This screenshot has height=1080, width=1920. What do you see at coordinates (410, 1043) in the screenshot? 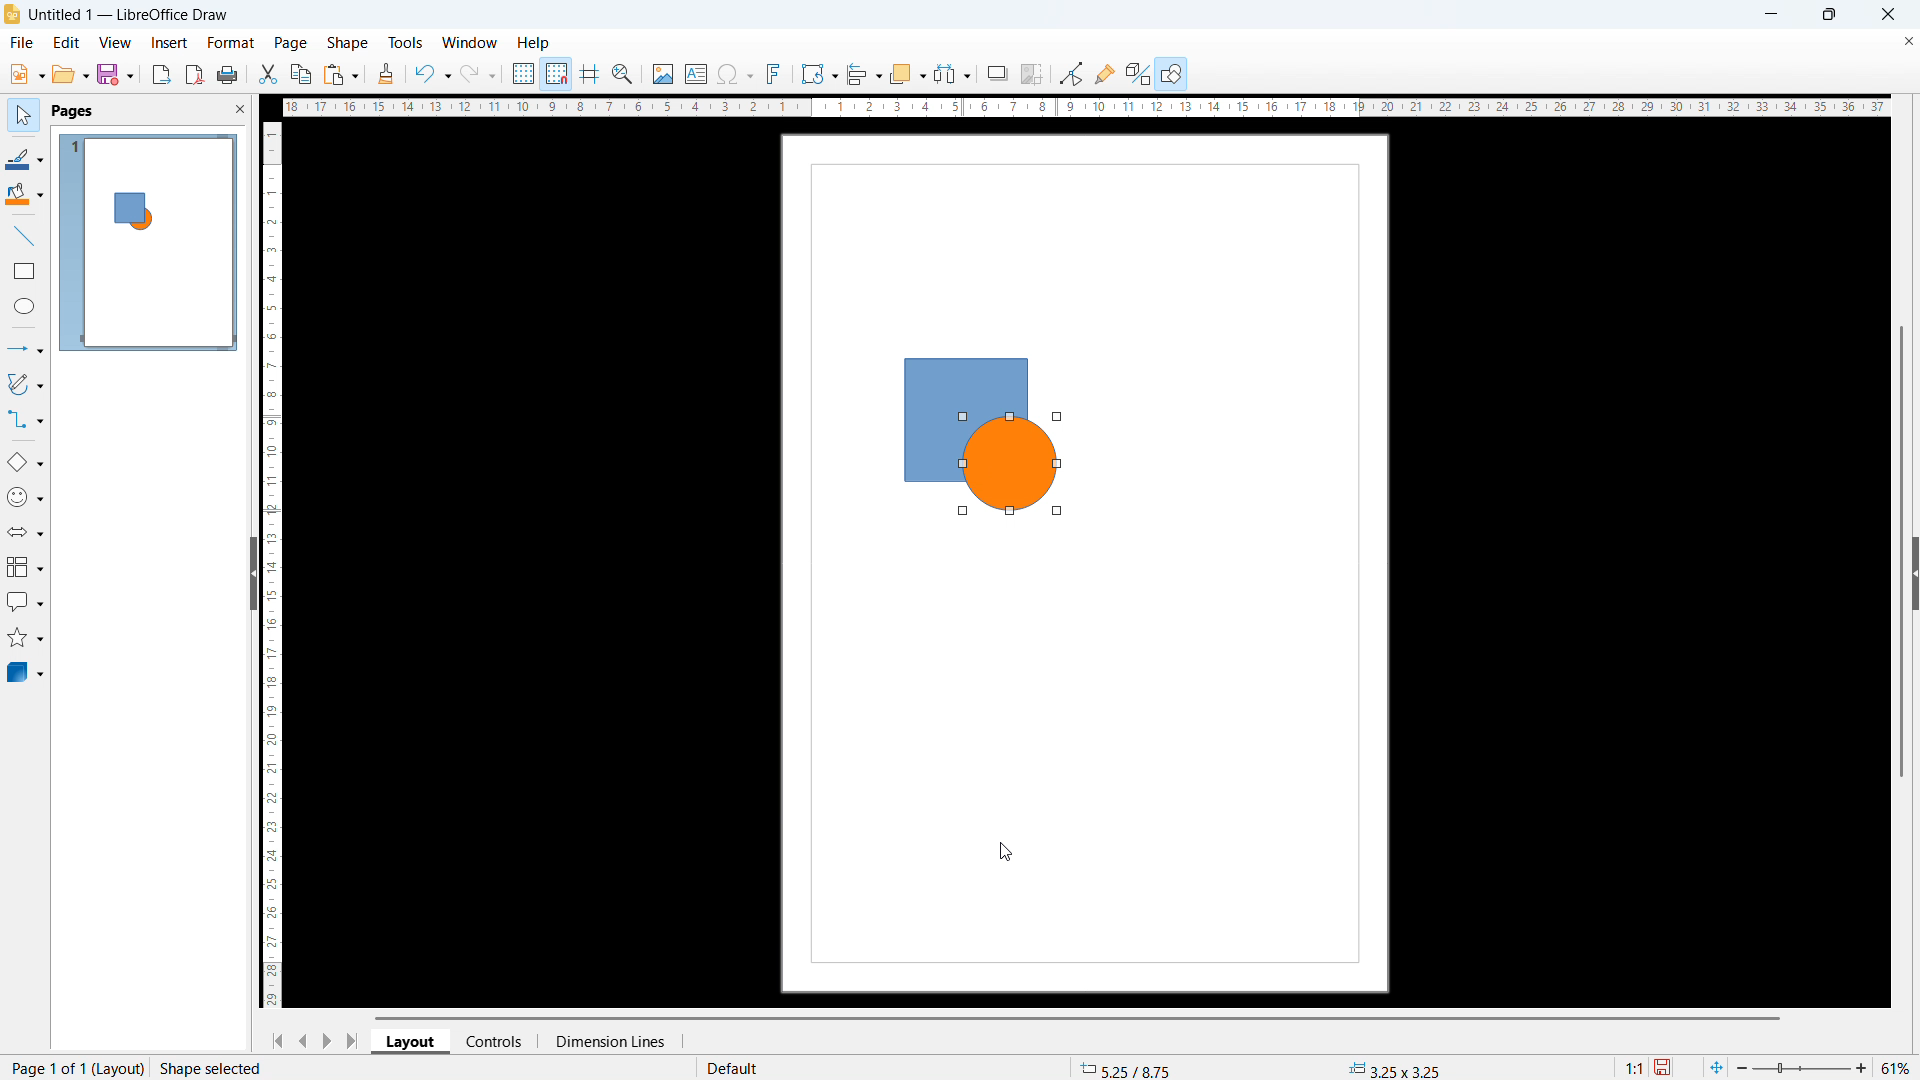
I see `Layout ` at bounding box center [410, 1043].